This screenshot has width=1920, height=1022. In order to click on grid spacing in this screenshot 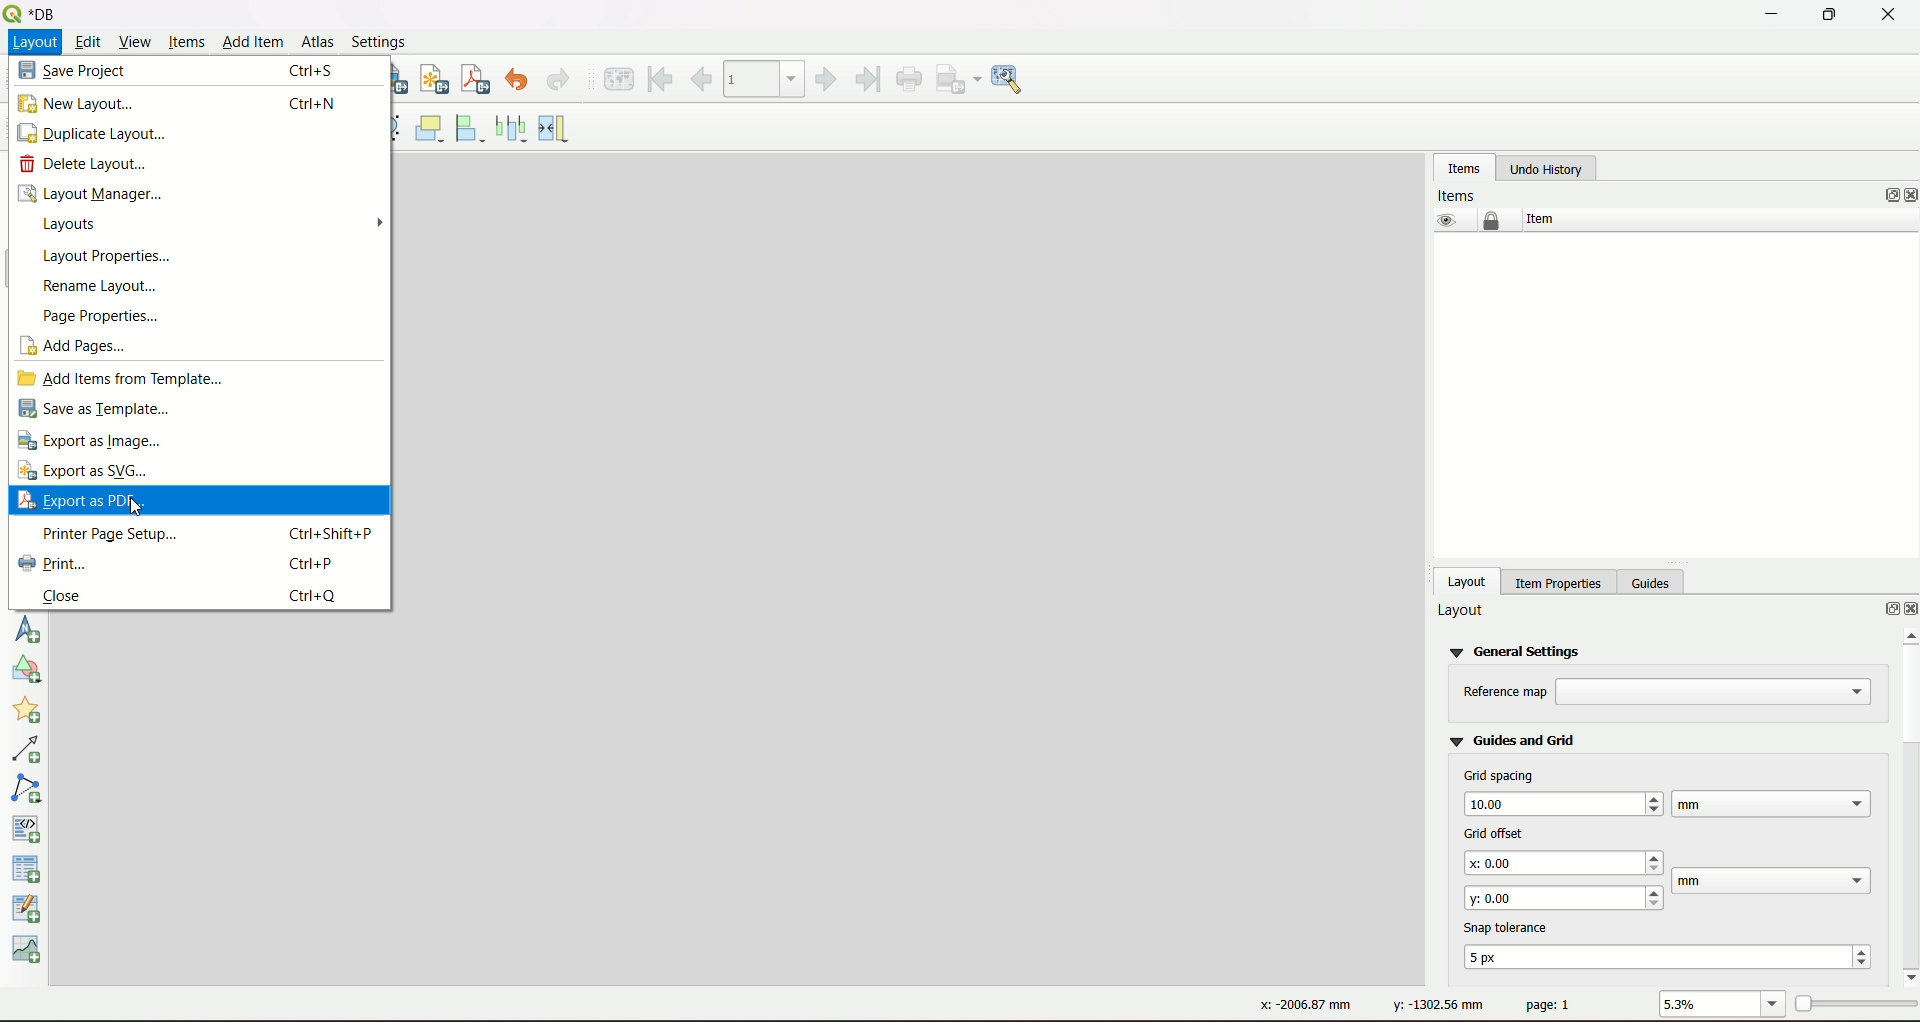, I will do `click(1500, 775)`.